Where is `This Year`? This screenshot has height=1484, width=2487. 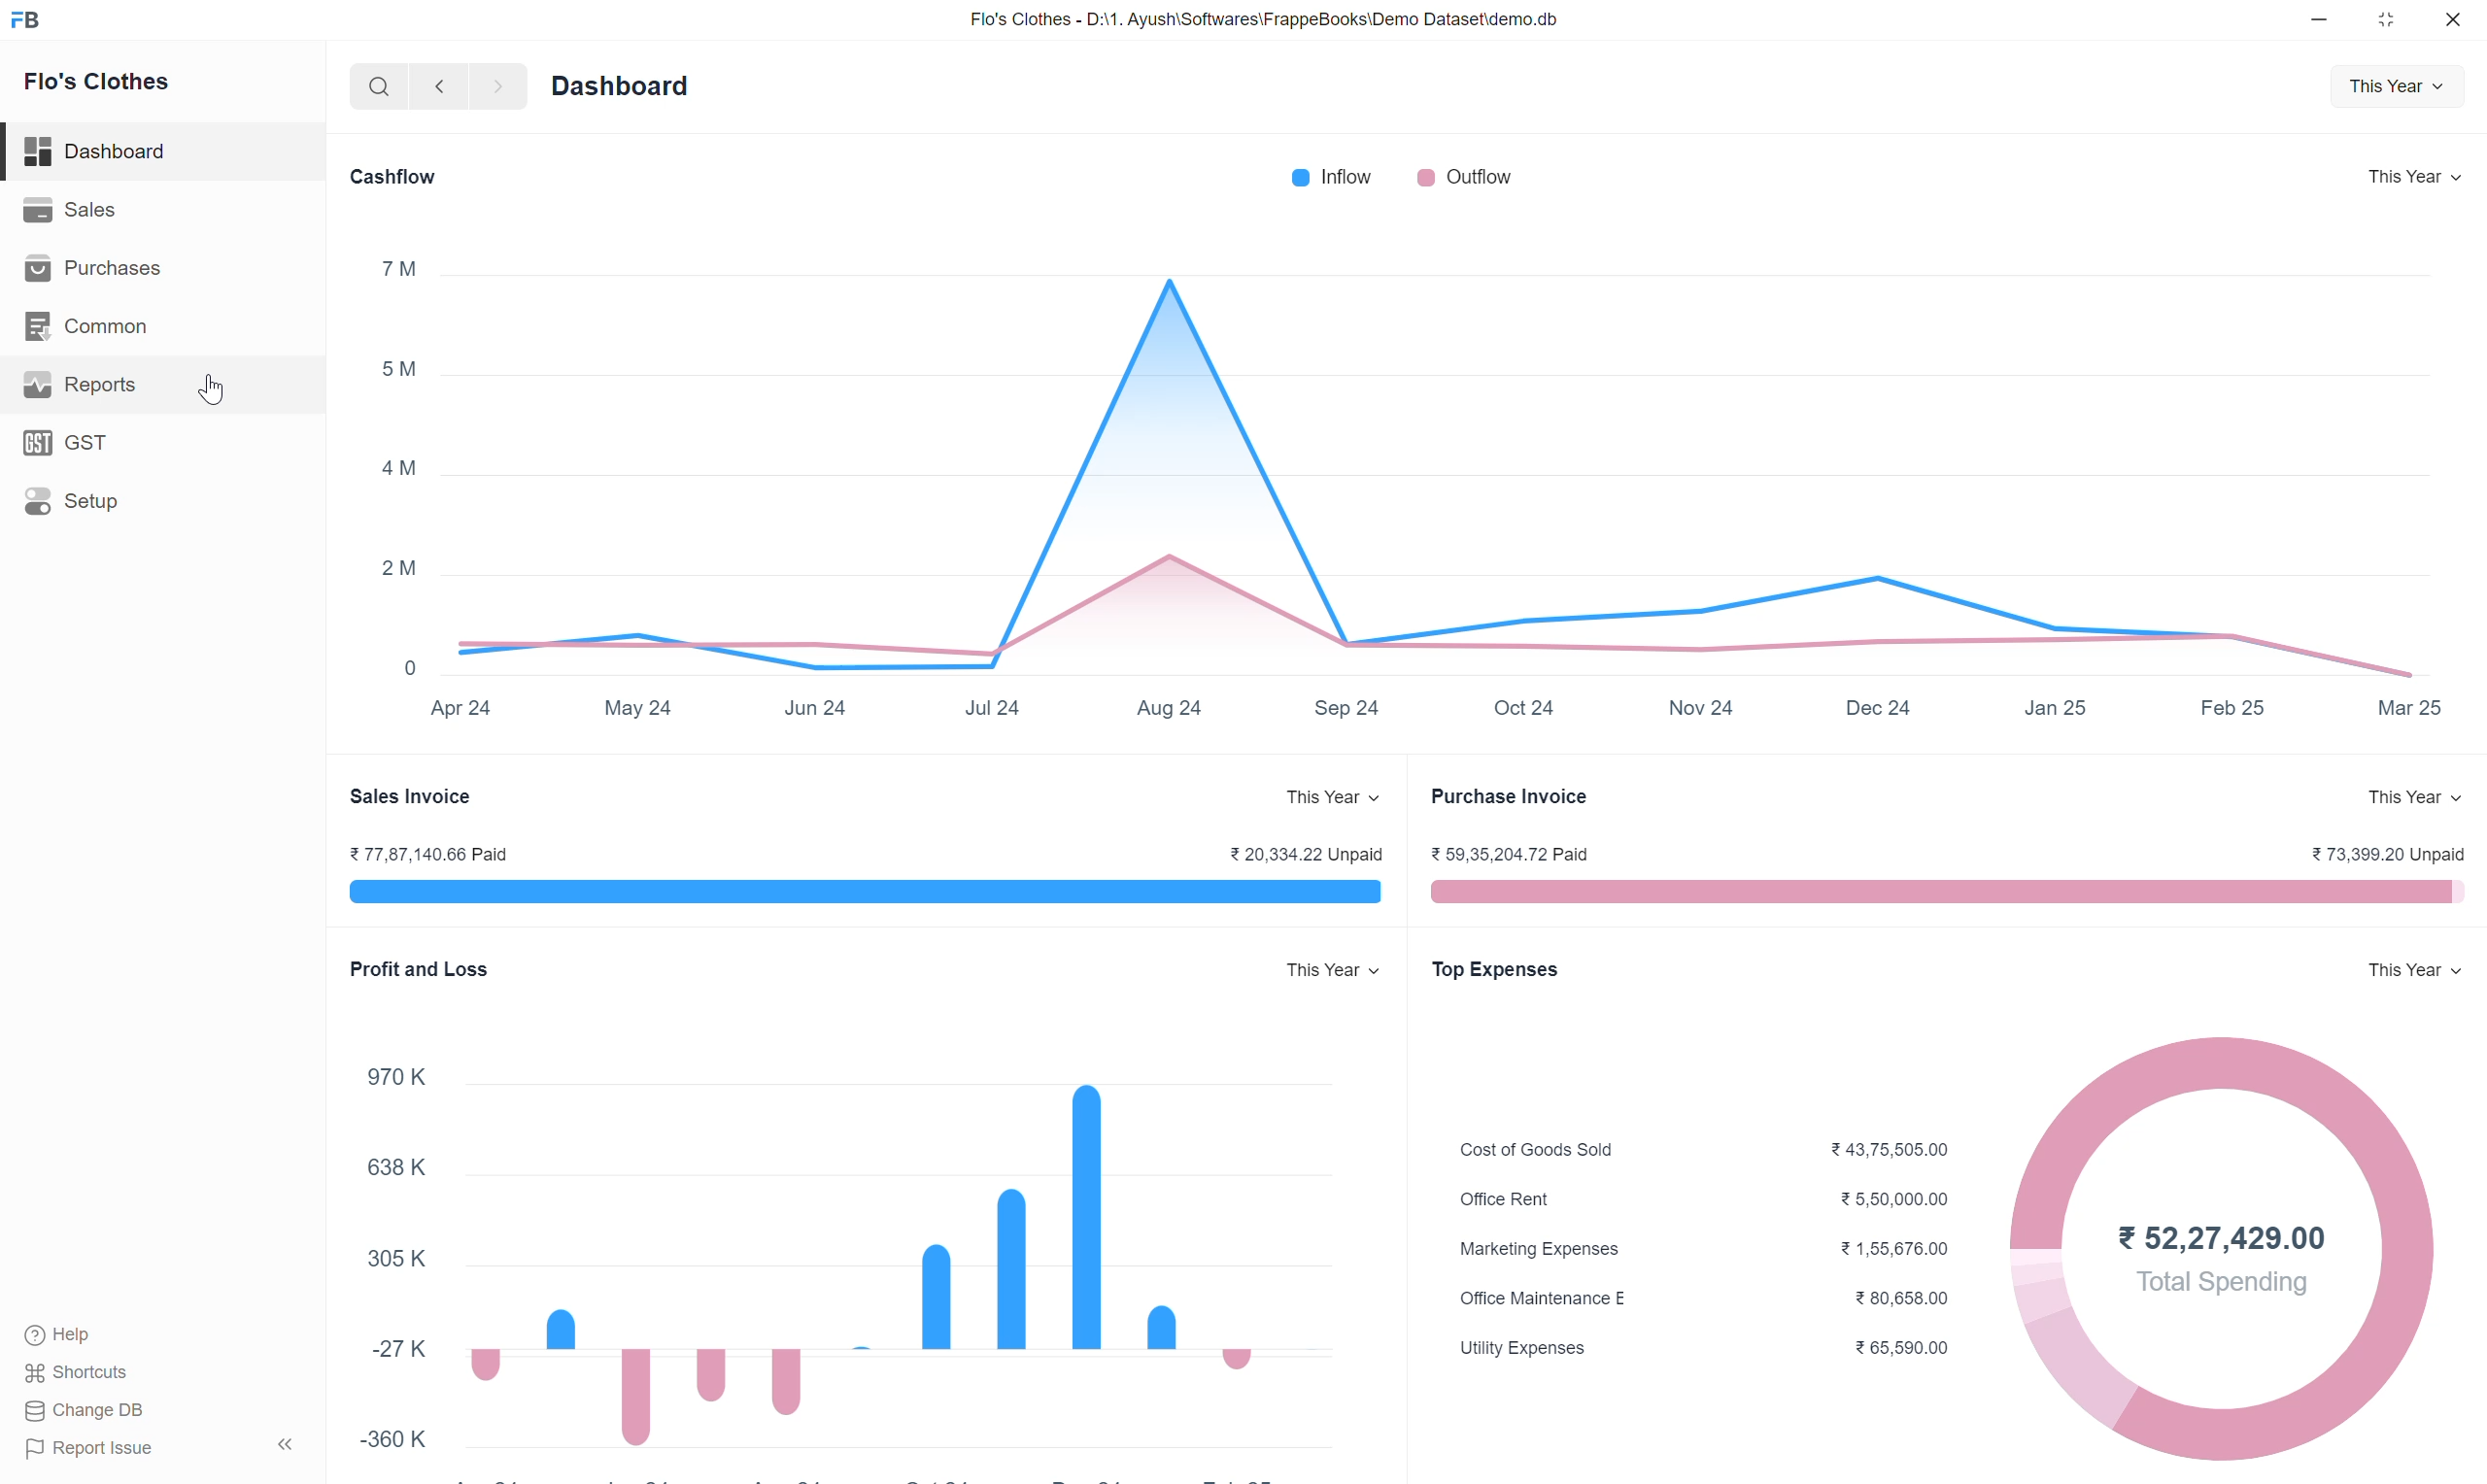
This Year is located at coordinates (1318, 797).